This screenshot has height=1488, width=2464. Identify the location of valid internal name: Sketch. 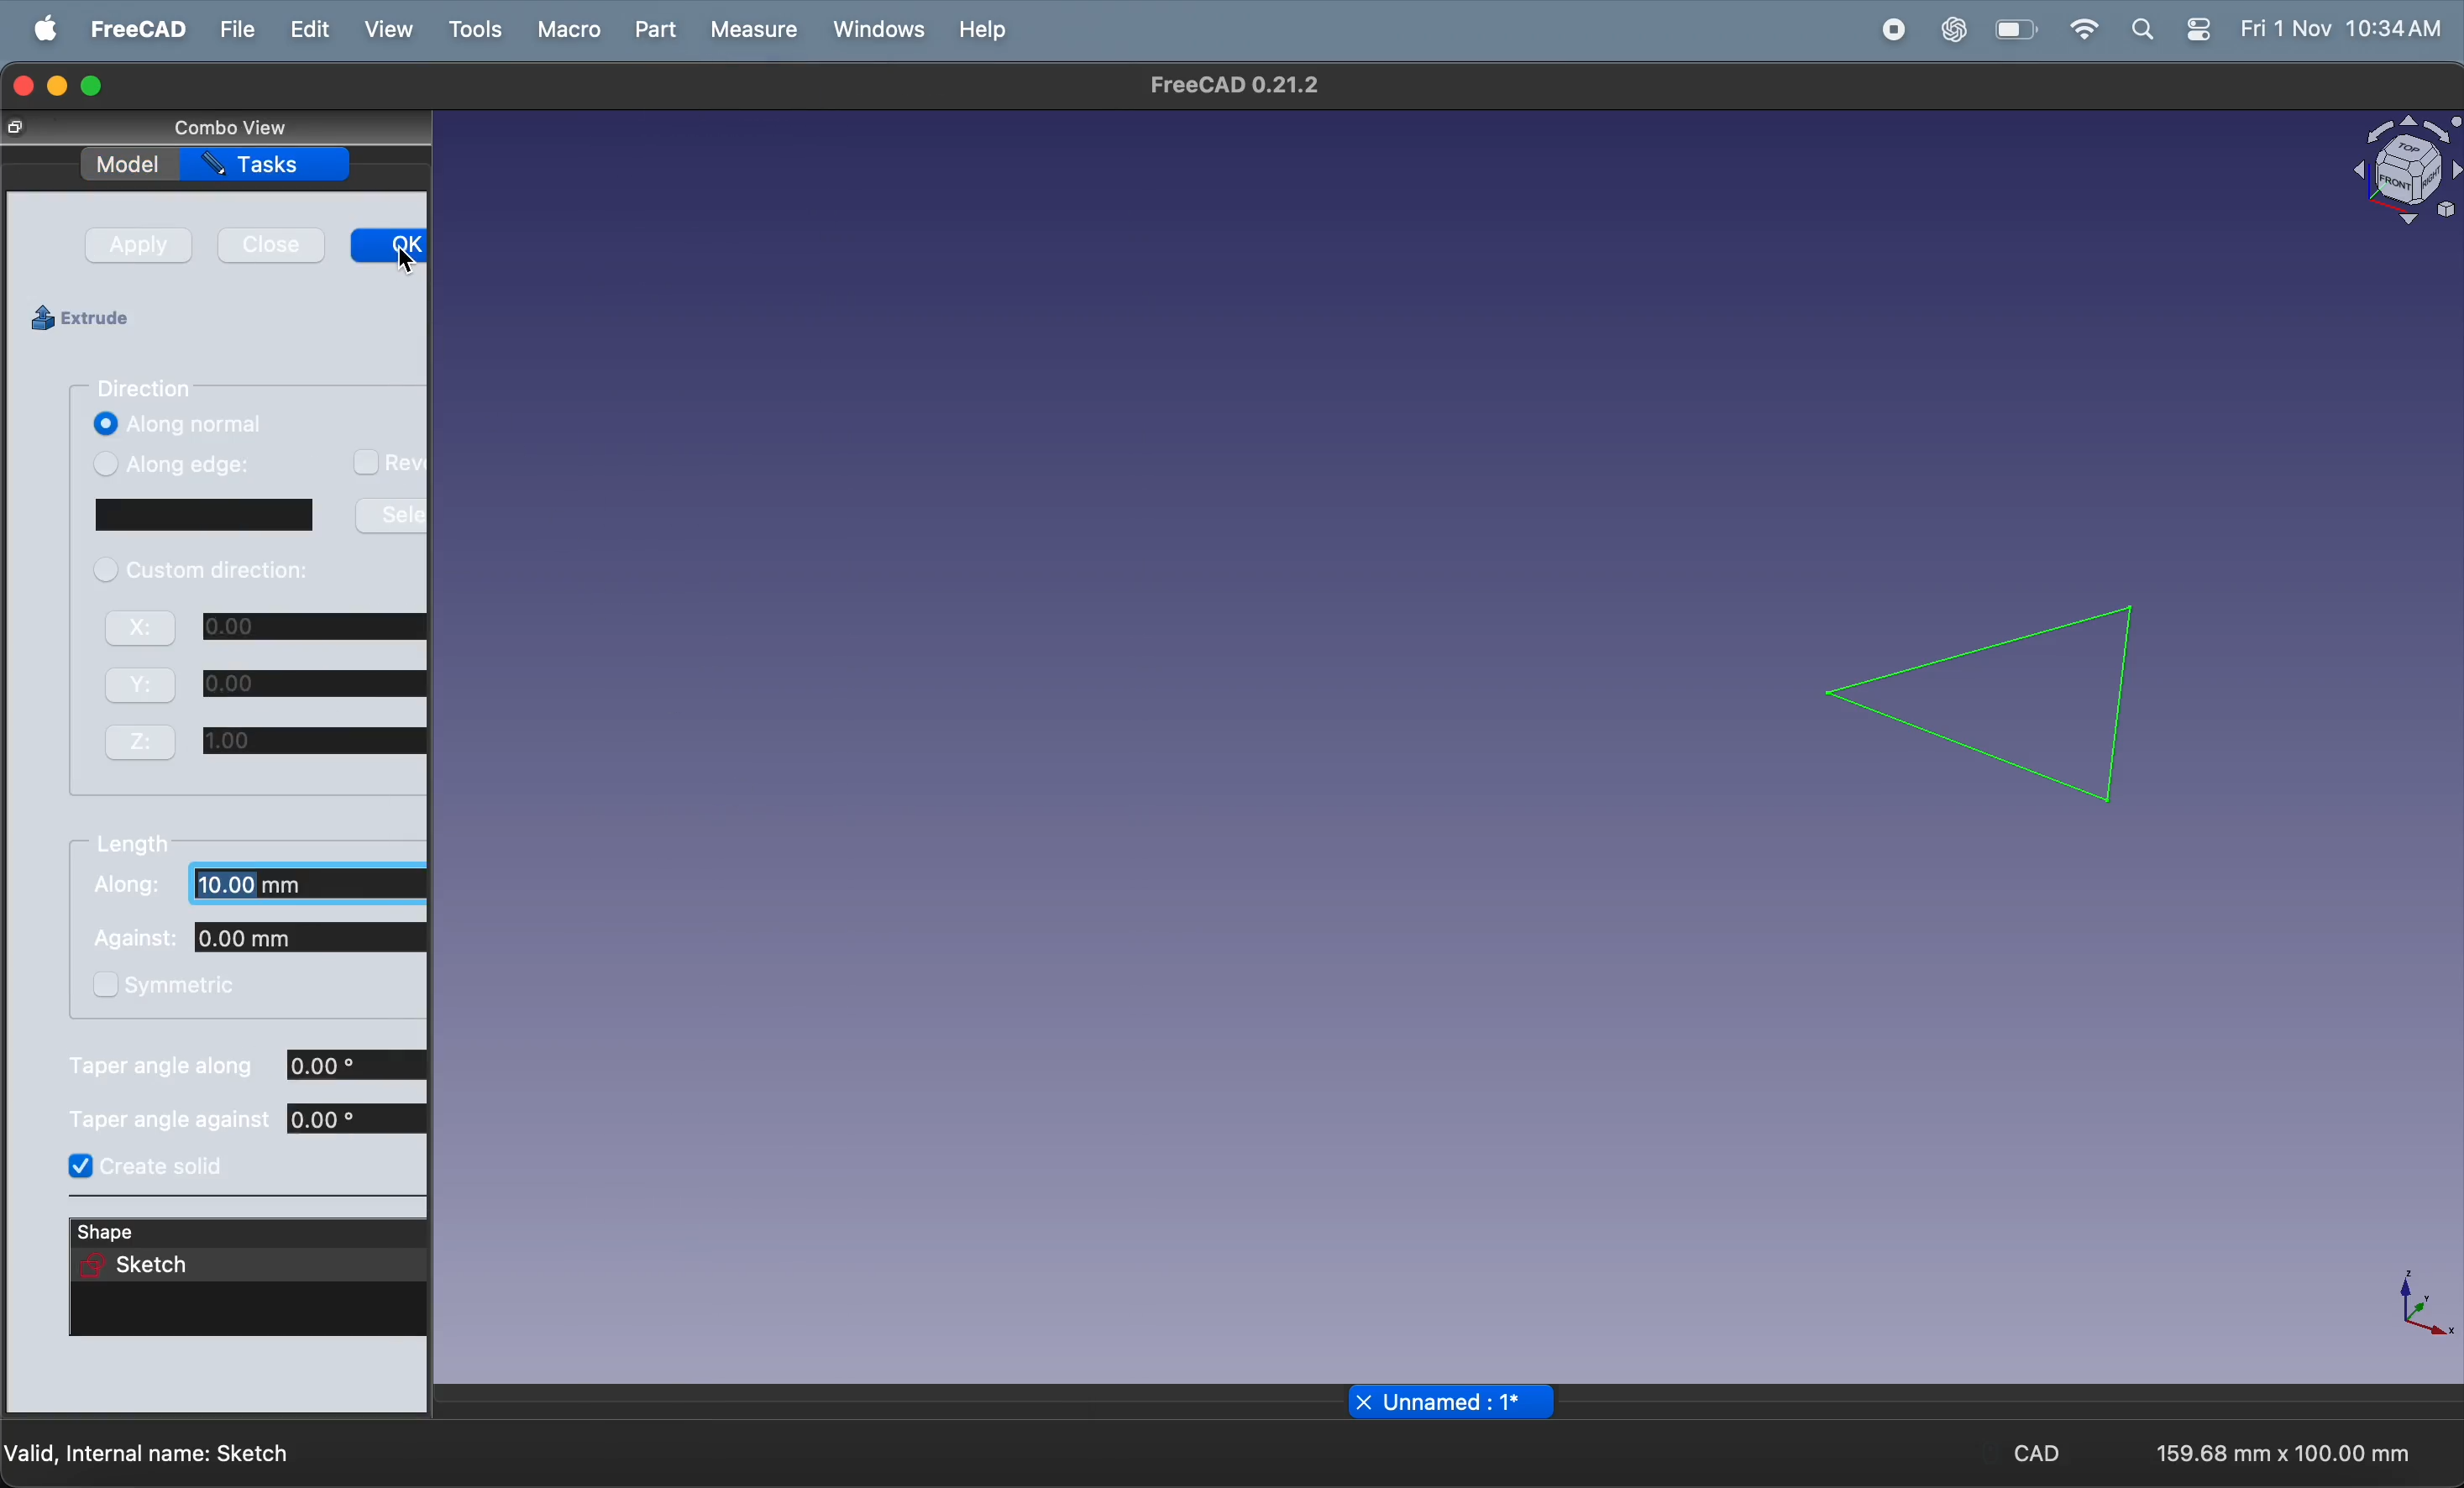
(151, 1453).